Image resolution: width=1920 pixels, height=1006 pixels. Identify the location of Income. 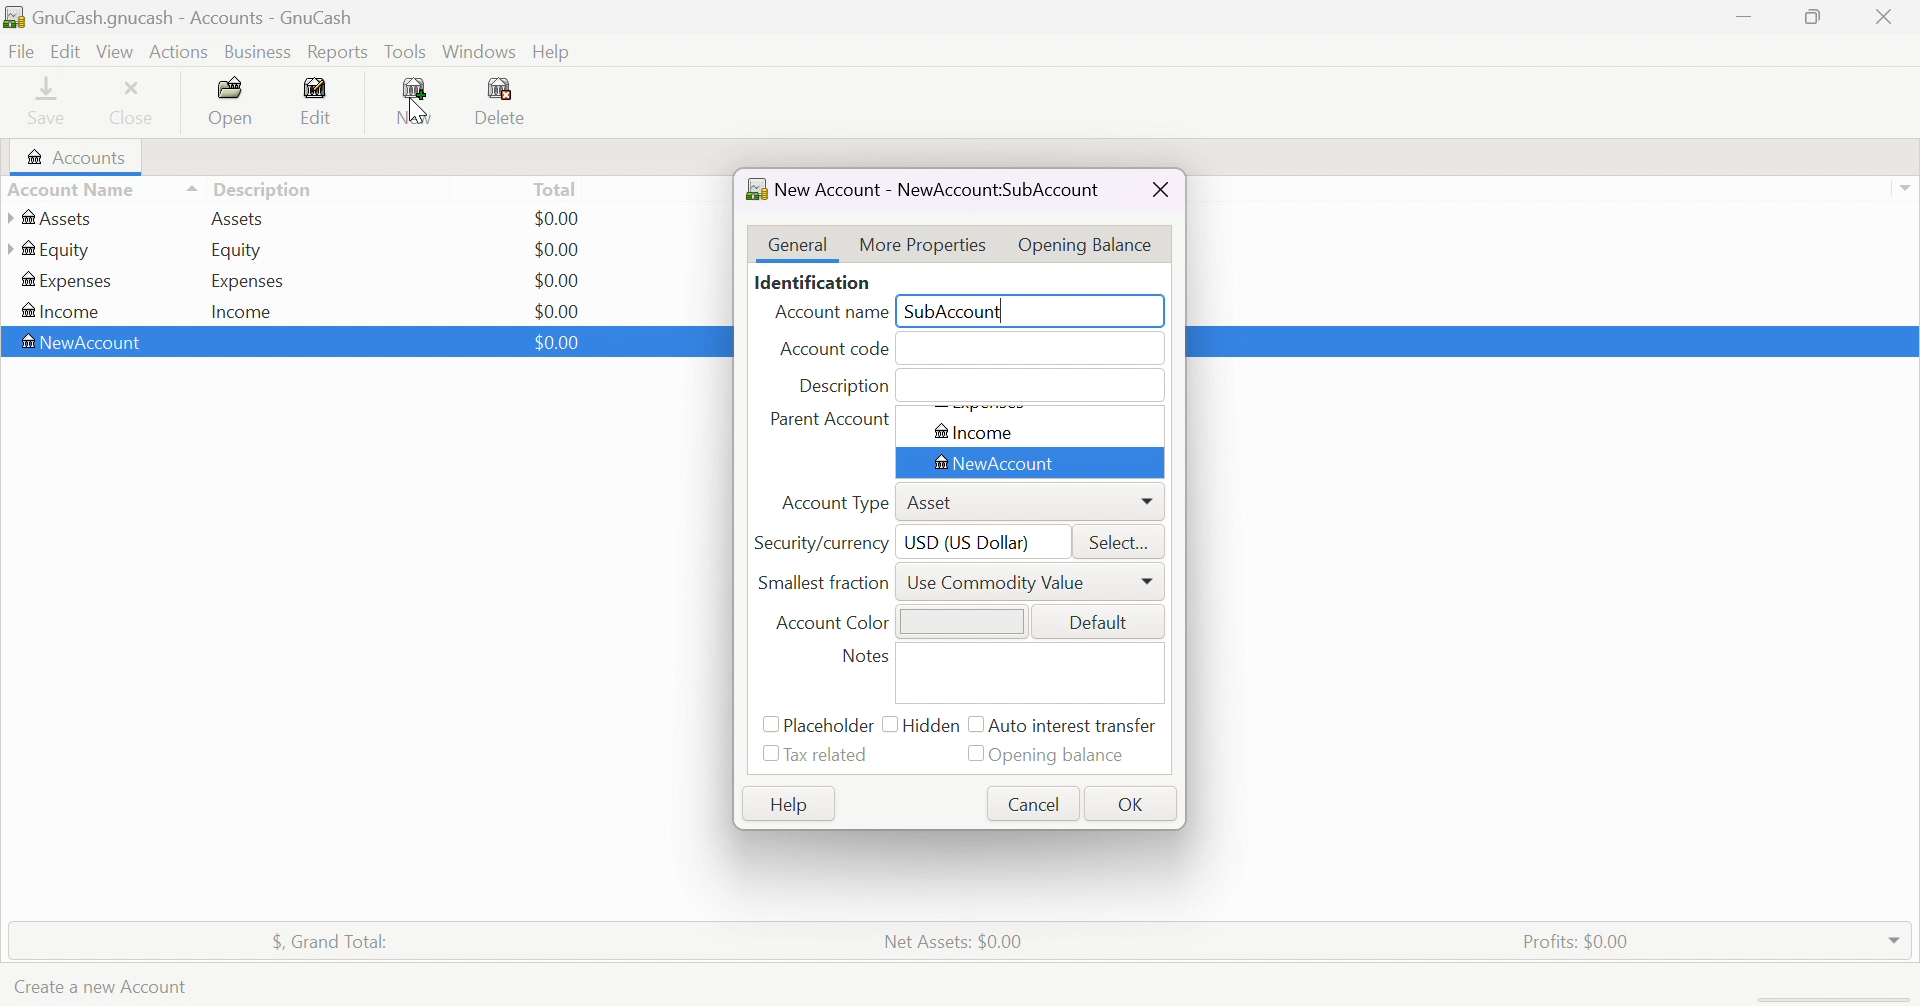
(67, 310).